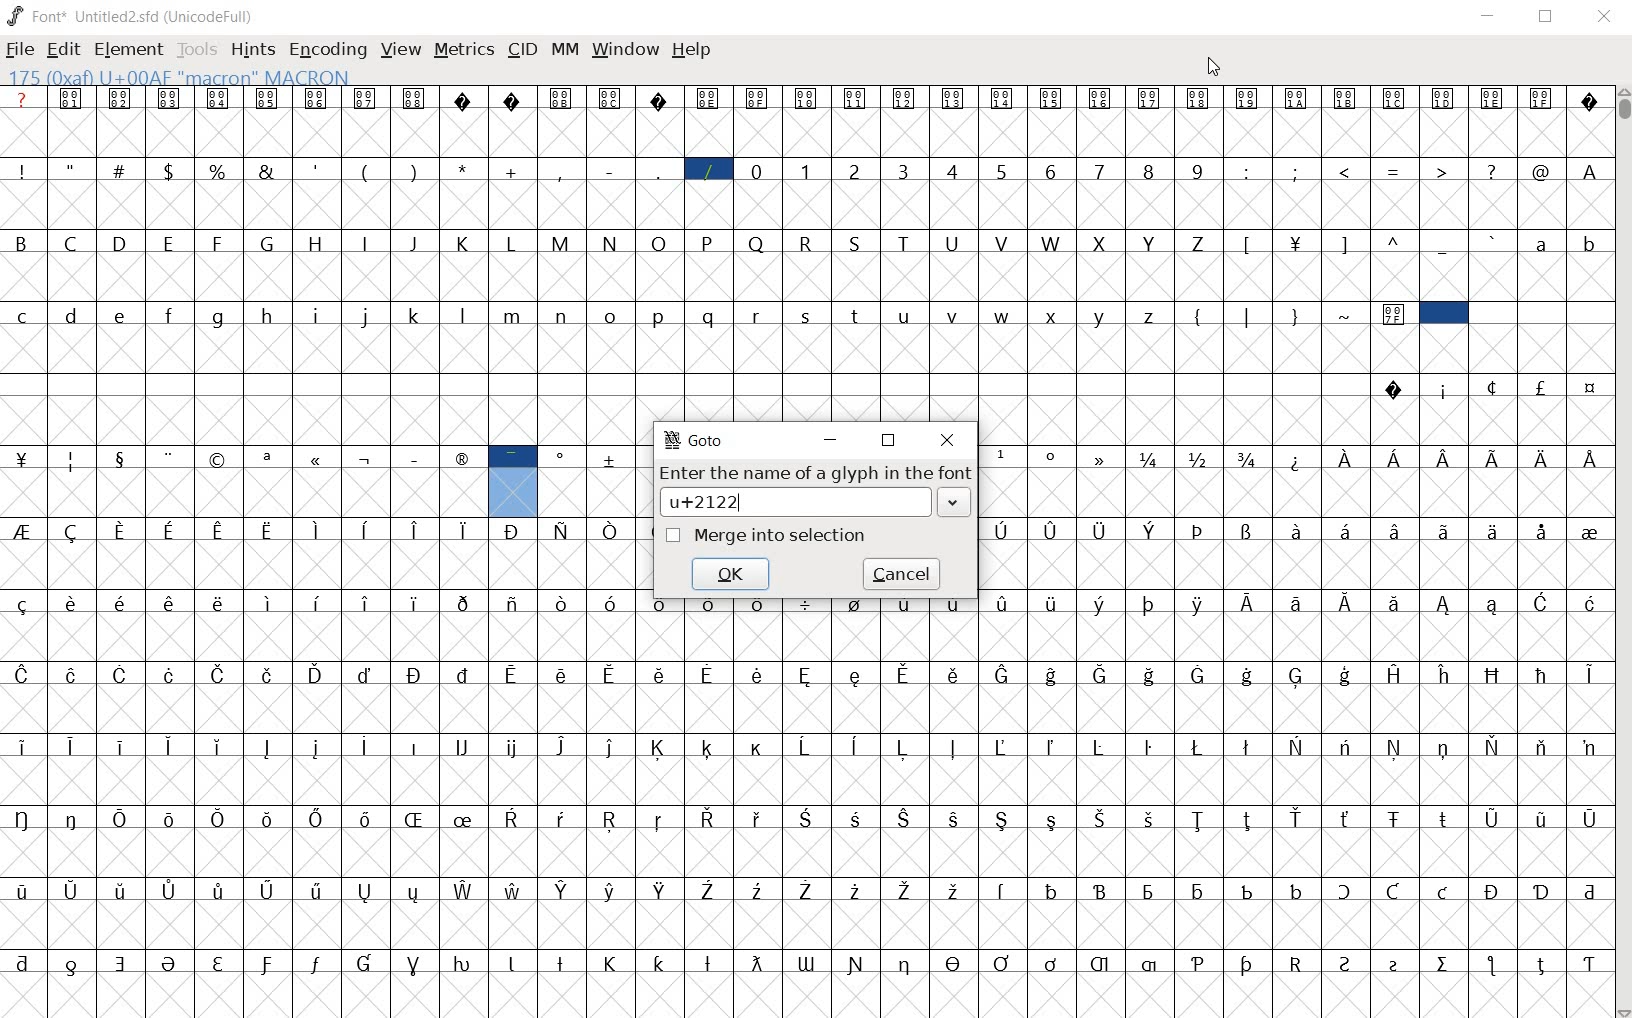 This screenshot has height=1018, width=1632. I want to click on special characters, so click(1054, 481).